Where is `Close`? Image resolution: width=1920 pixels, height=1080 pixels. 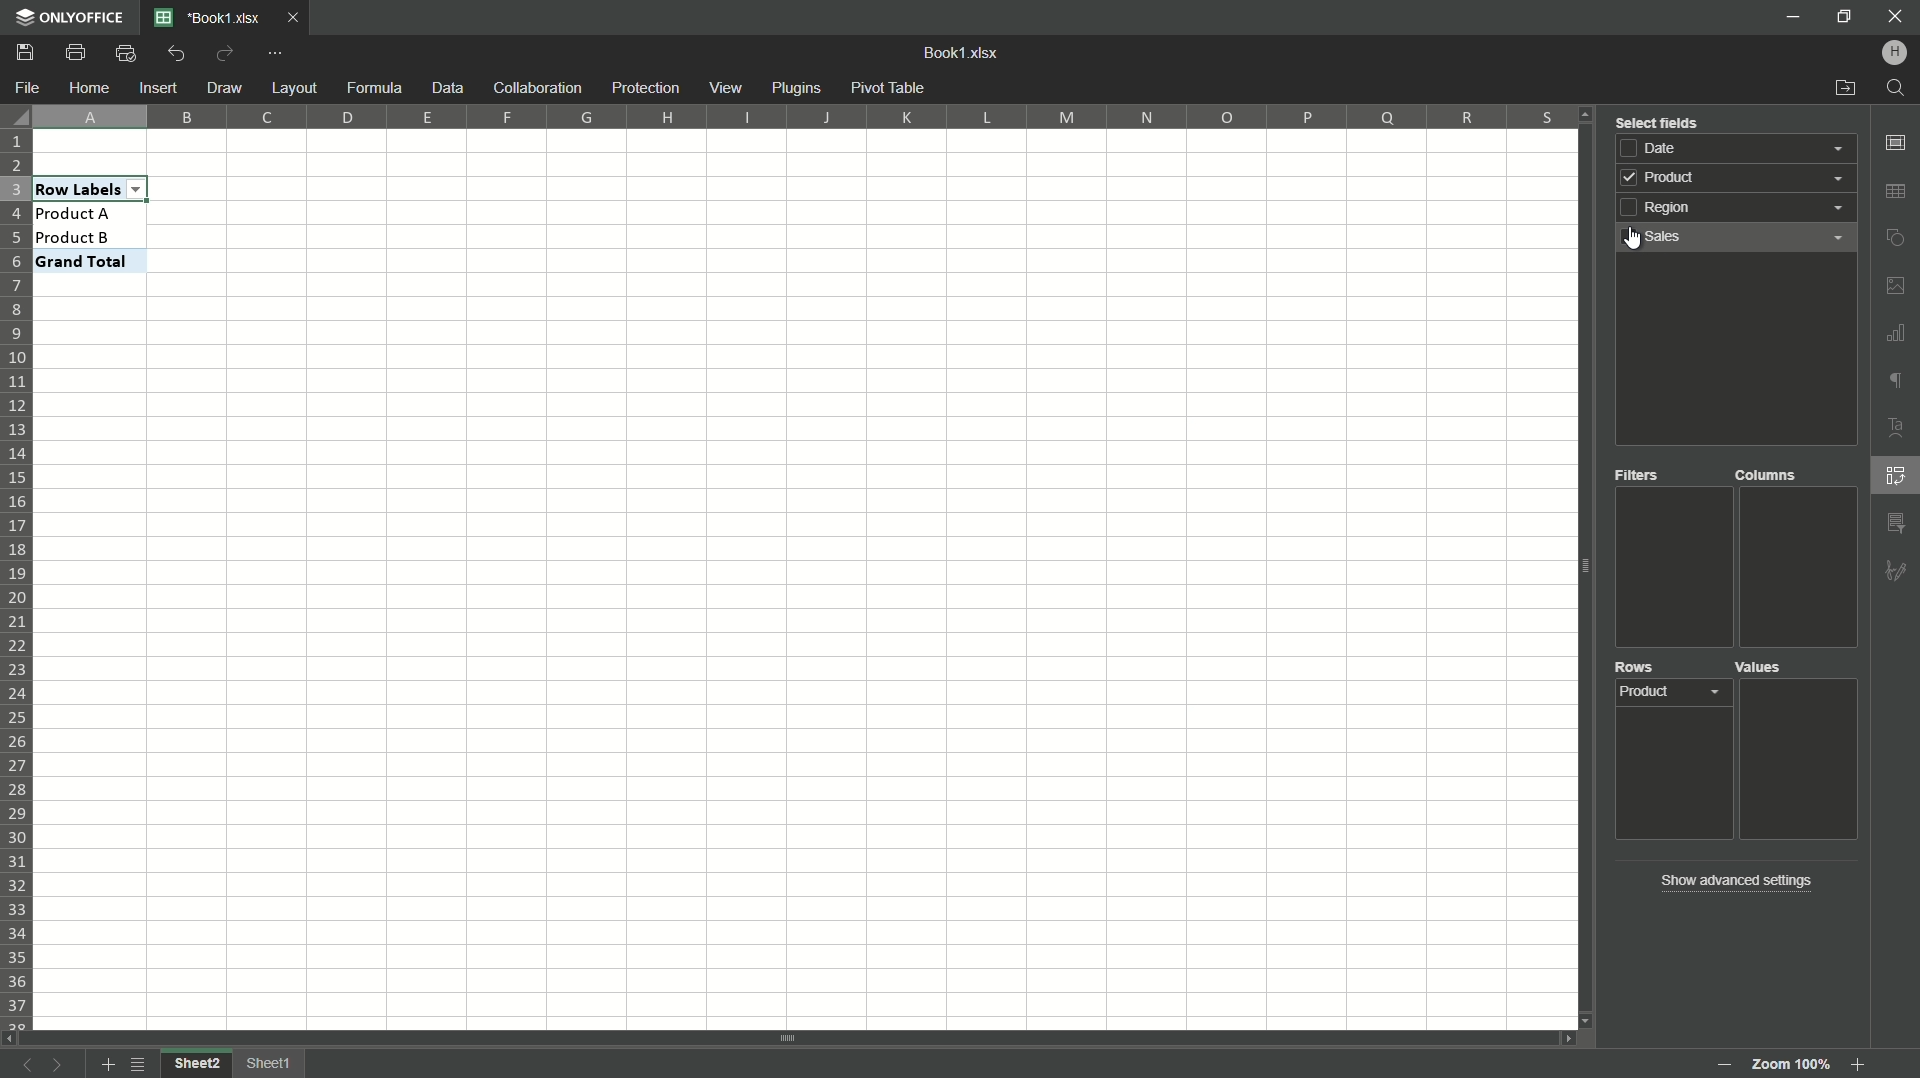
Close is located at coordinates (297, 20).